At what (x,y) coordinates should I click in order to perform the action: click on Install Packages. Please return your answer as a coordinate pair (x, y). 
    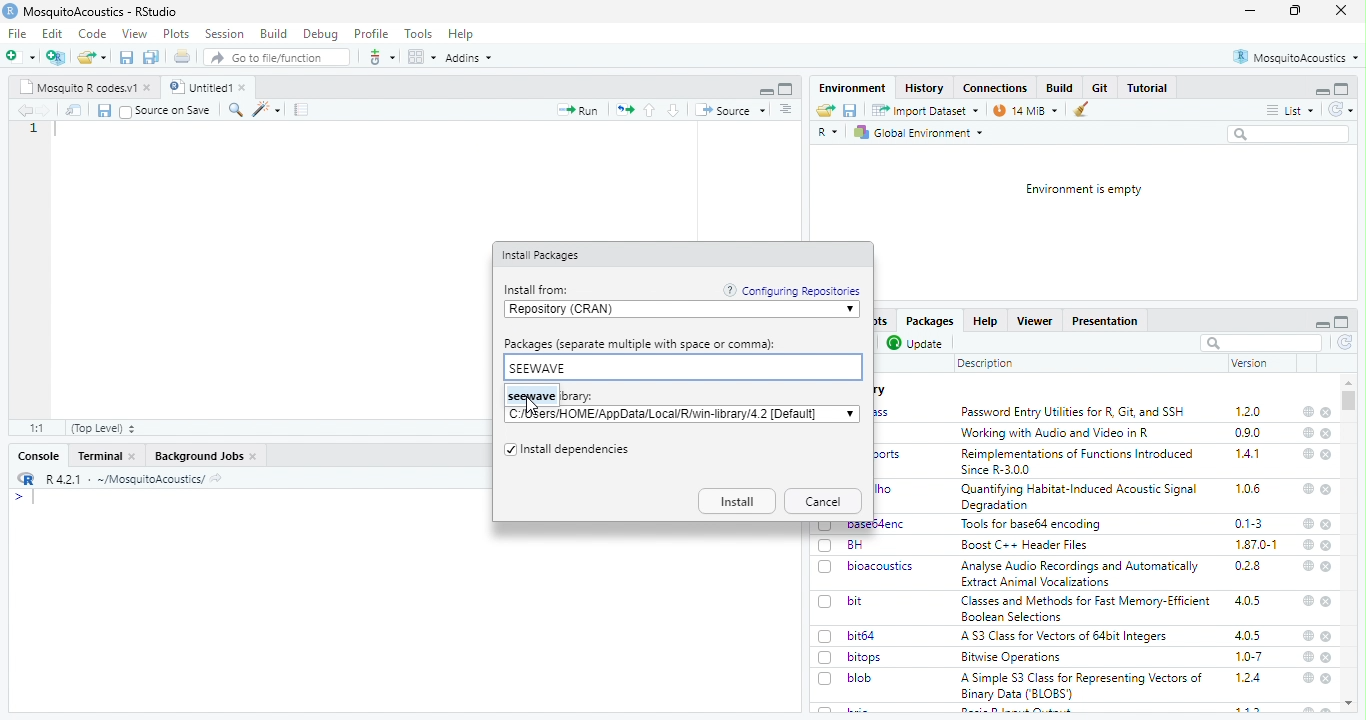
    Looking at the image, I should click on (543, 256).